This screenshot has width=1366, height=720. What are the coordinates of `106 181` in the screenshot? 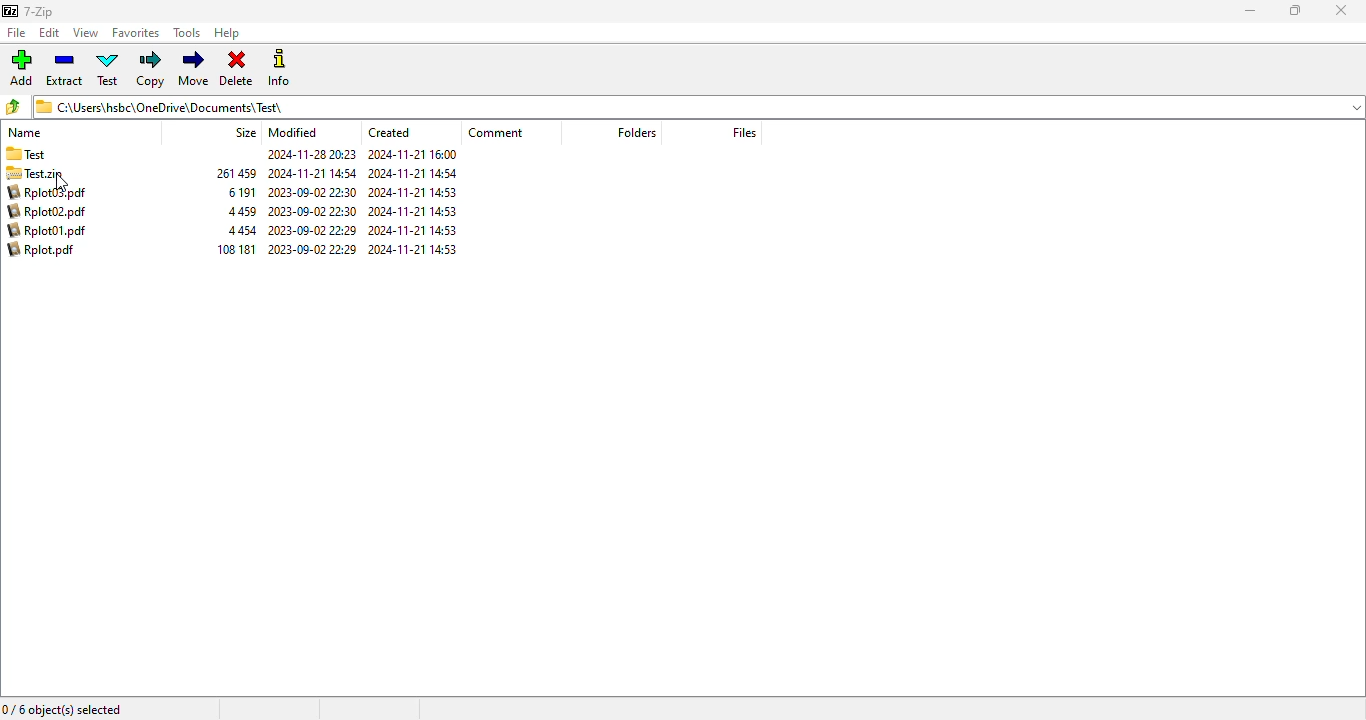 It's located at (238, 250).